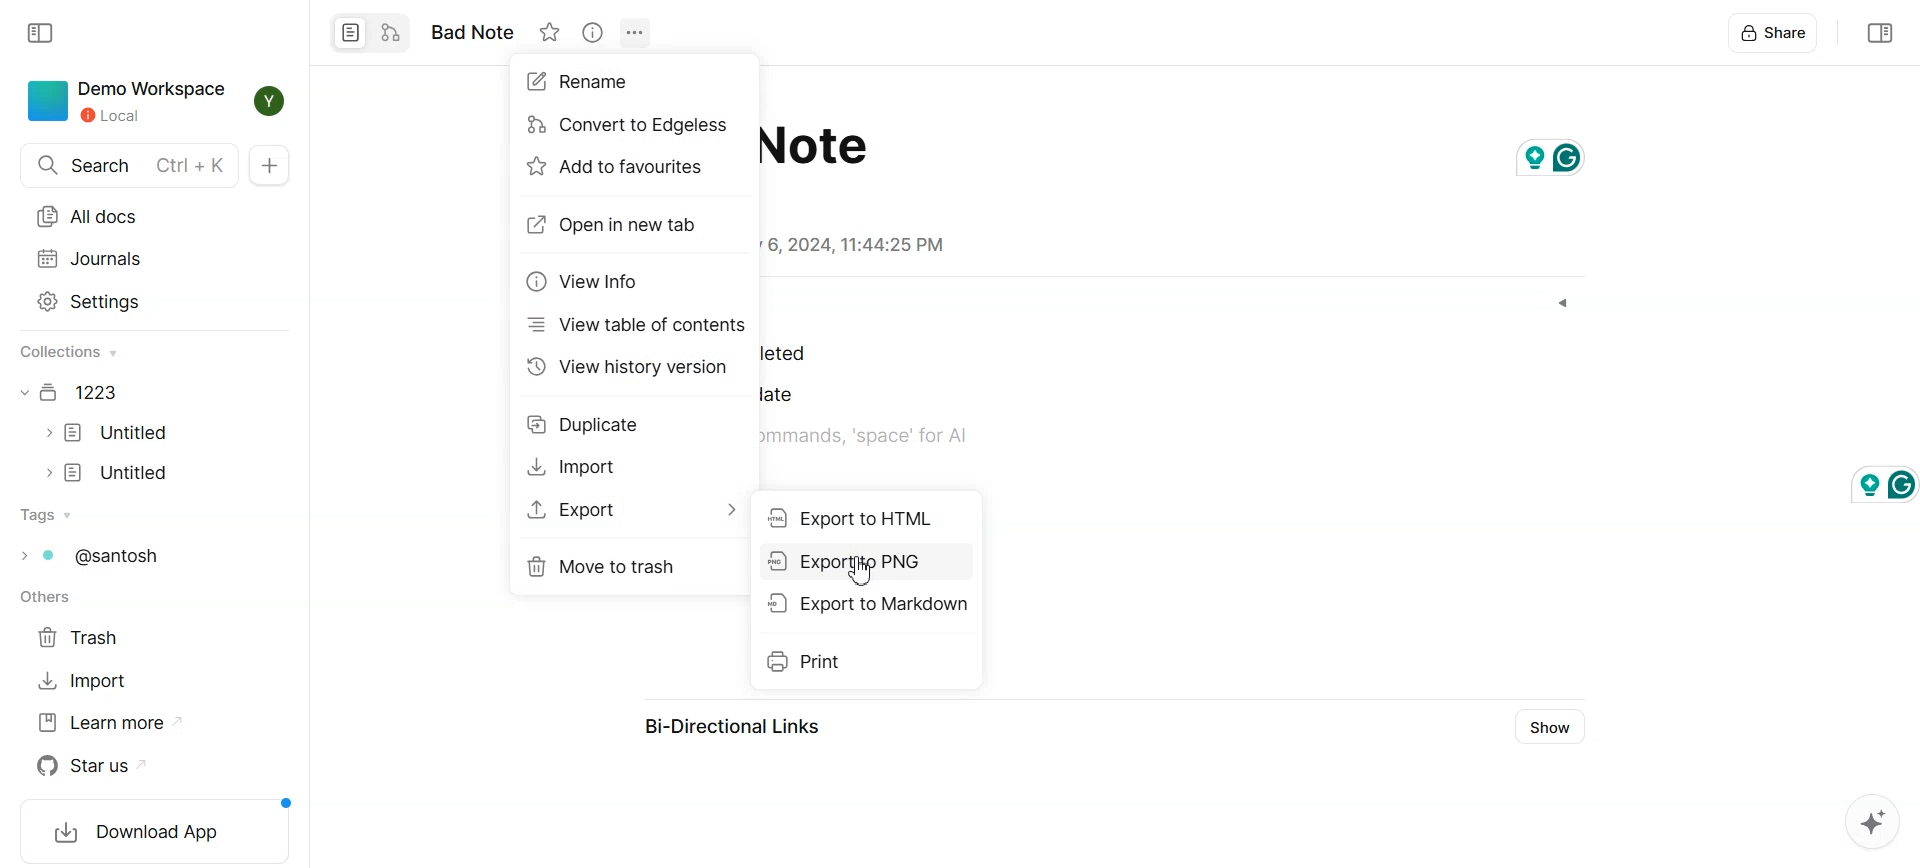 This screenshot has width=1920, height=868. I want to click on Convert to edgeless, so click(390, 31).